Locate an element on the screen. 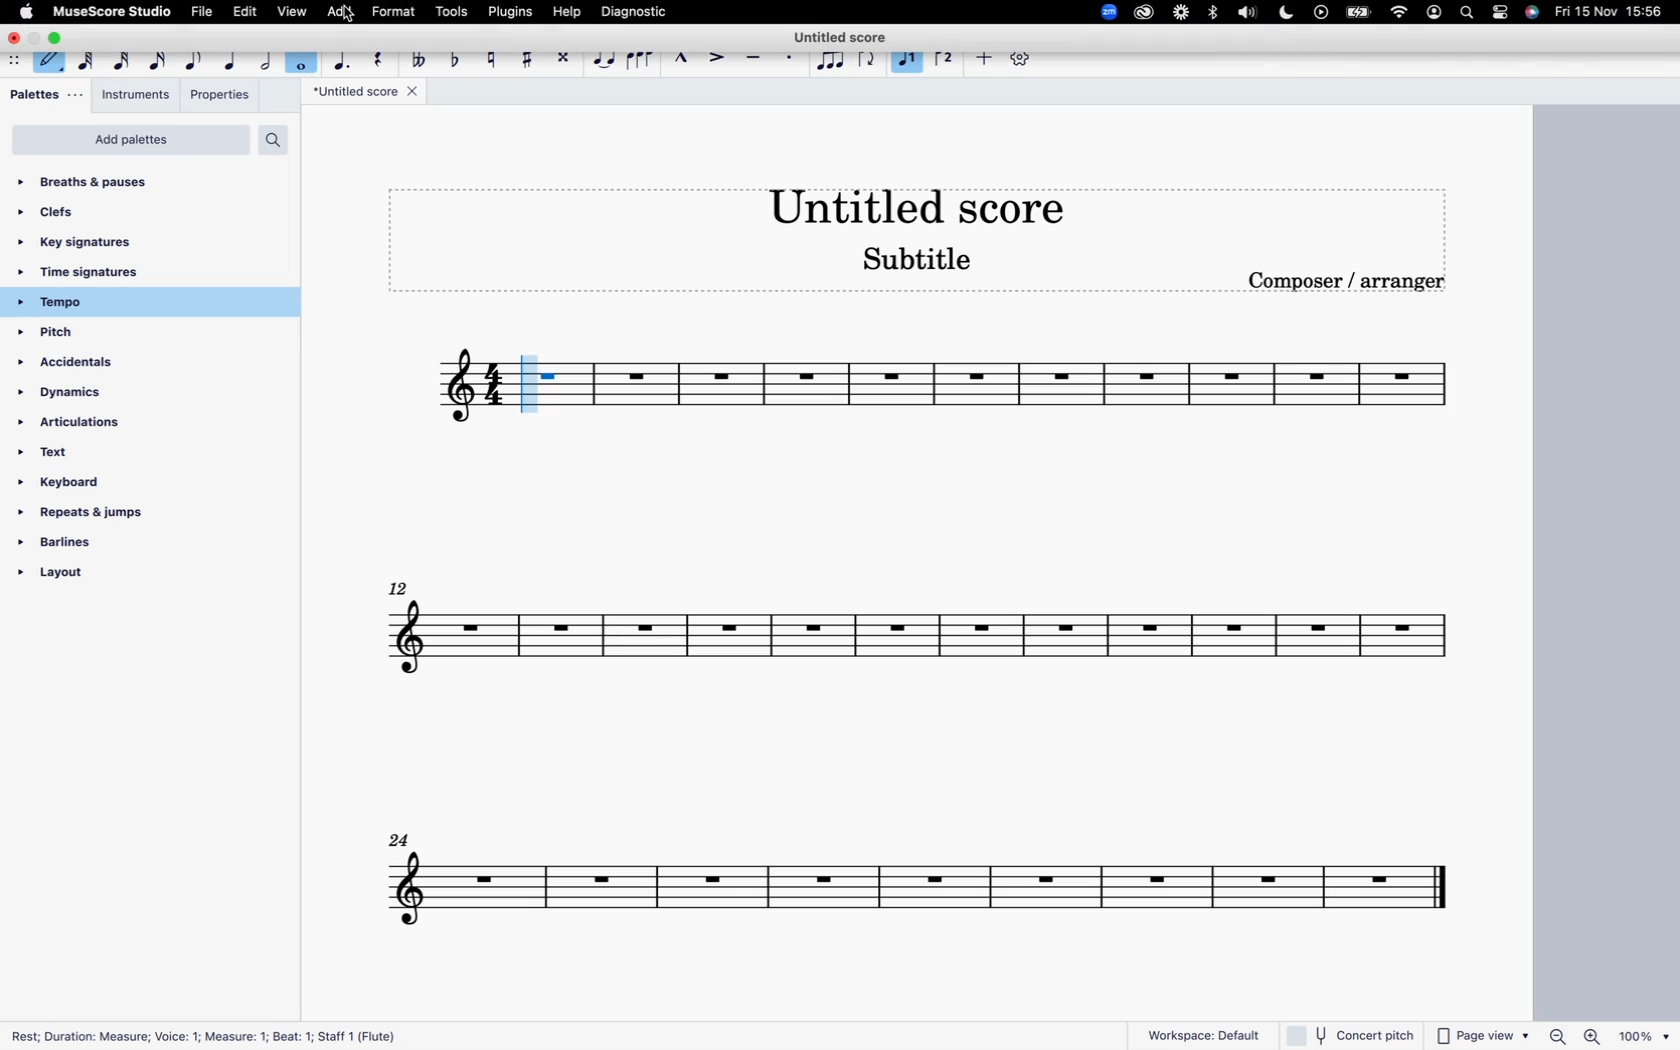 This screenshot has width=1680, height=1050. flip direction is located at coordinates (867, 61).